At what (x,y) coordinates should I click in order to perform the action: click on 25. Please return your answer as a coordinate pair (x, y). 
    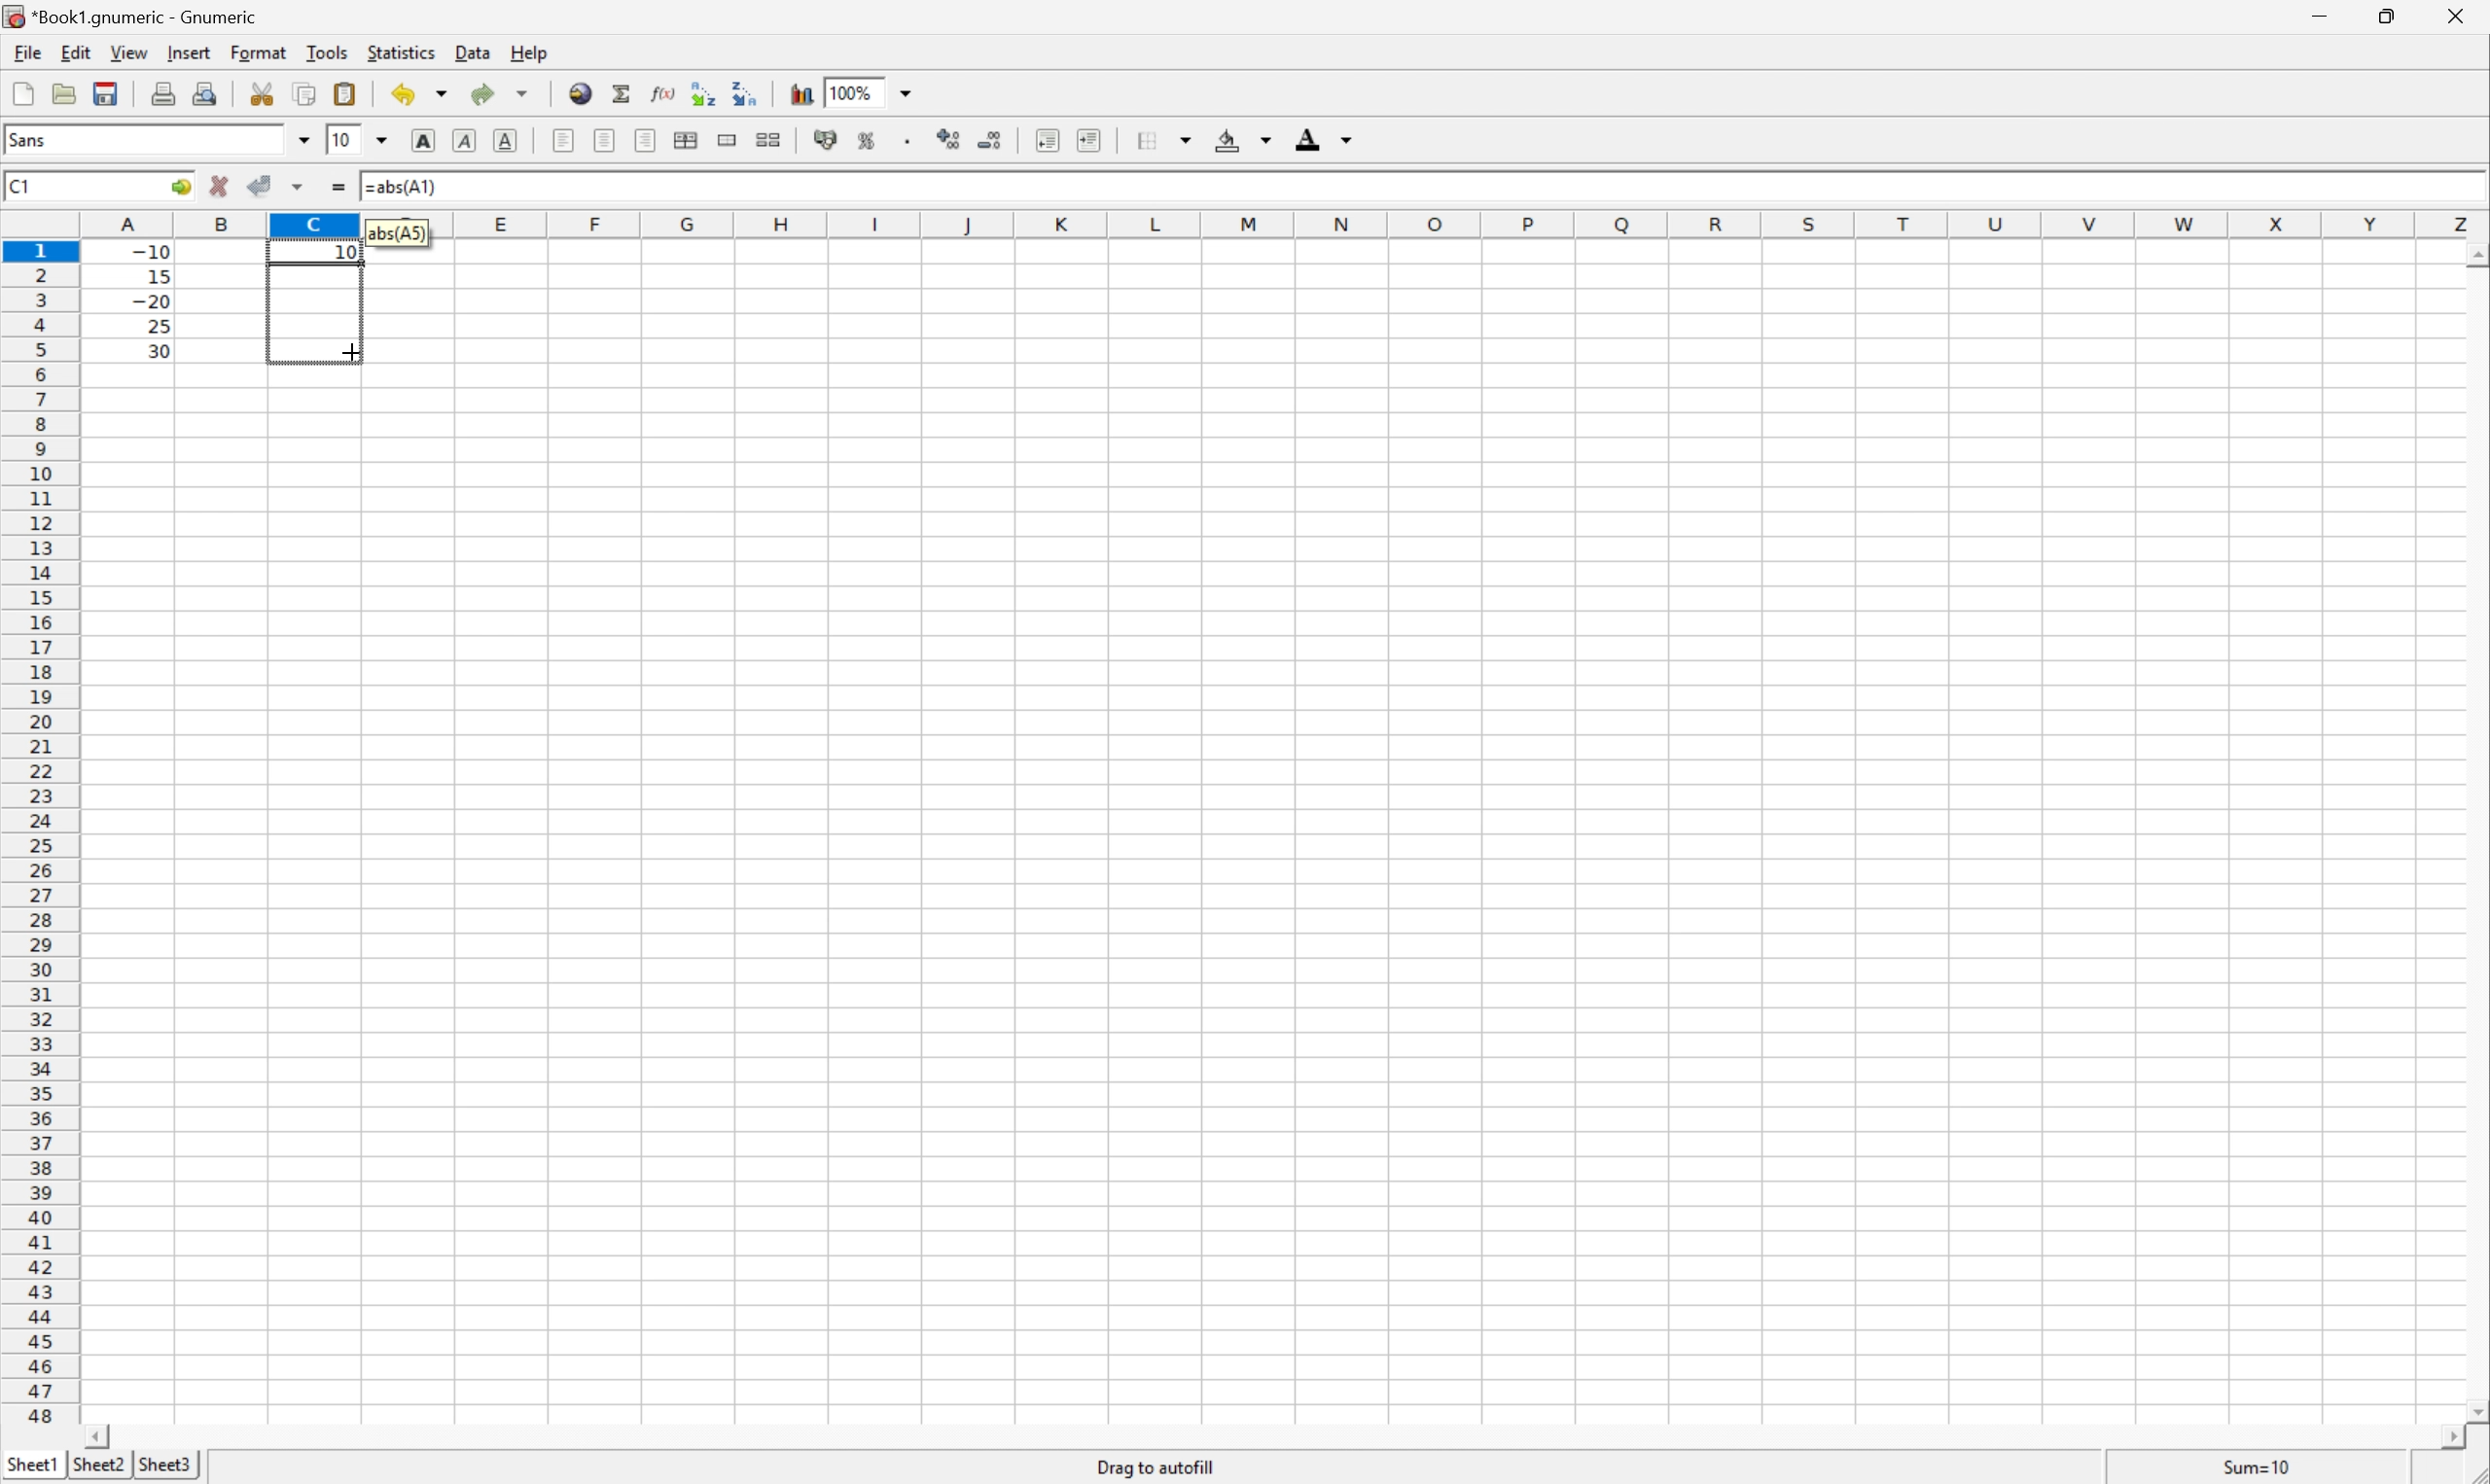
    Looking at the image, I should click on (157, 326).